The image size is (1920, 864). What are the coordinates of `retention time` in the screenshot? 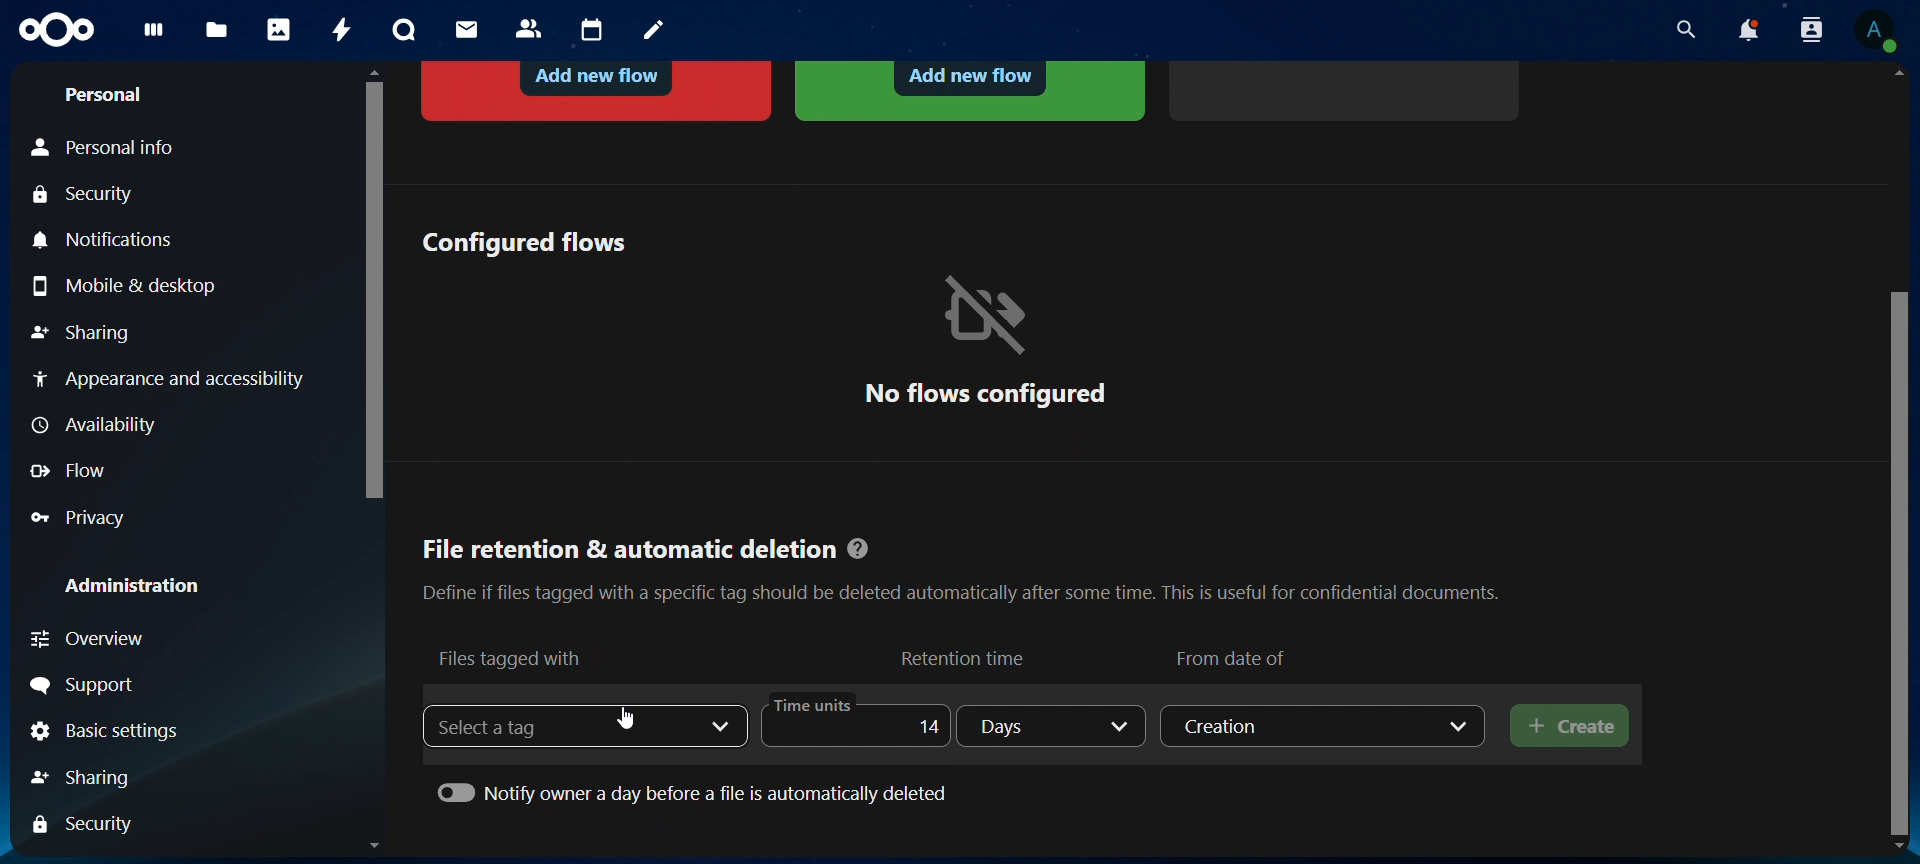 It's located at (966, 657).